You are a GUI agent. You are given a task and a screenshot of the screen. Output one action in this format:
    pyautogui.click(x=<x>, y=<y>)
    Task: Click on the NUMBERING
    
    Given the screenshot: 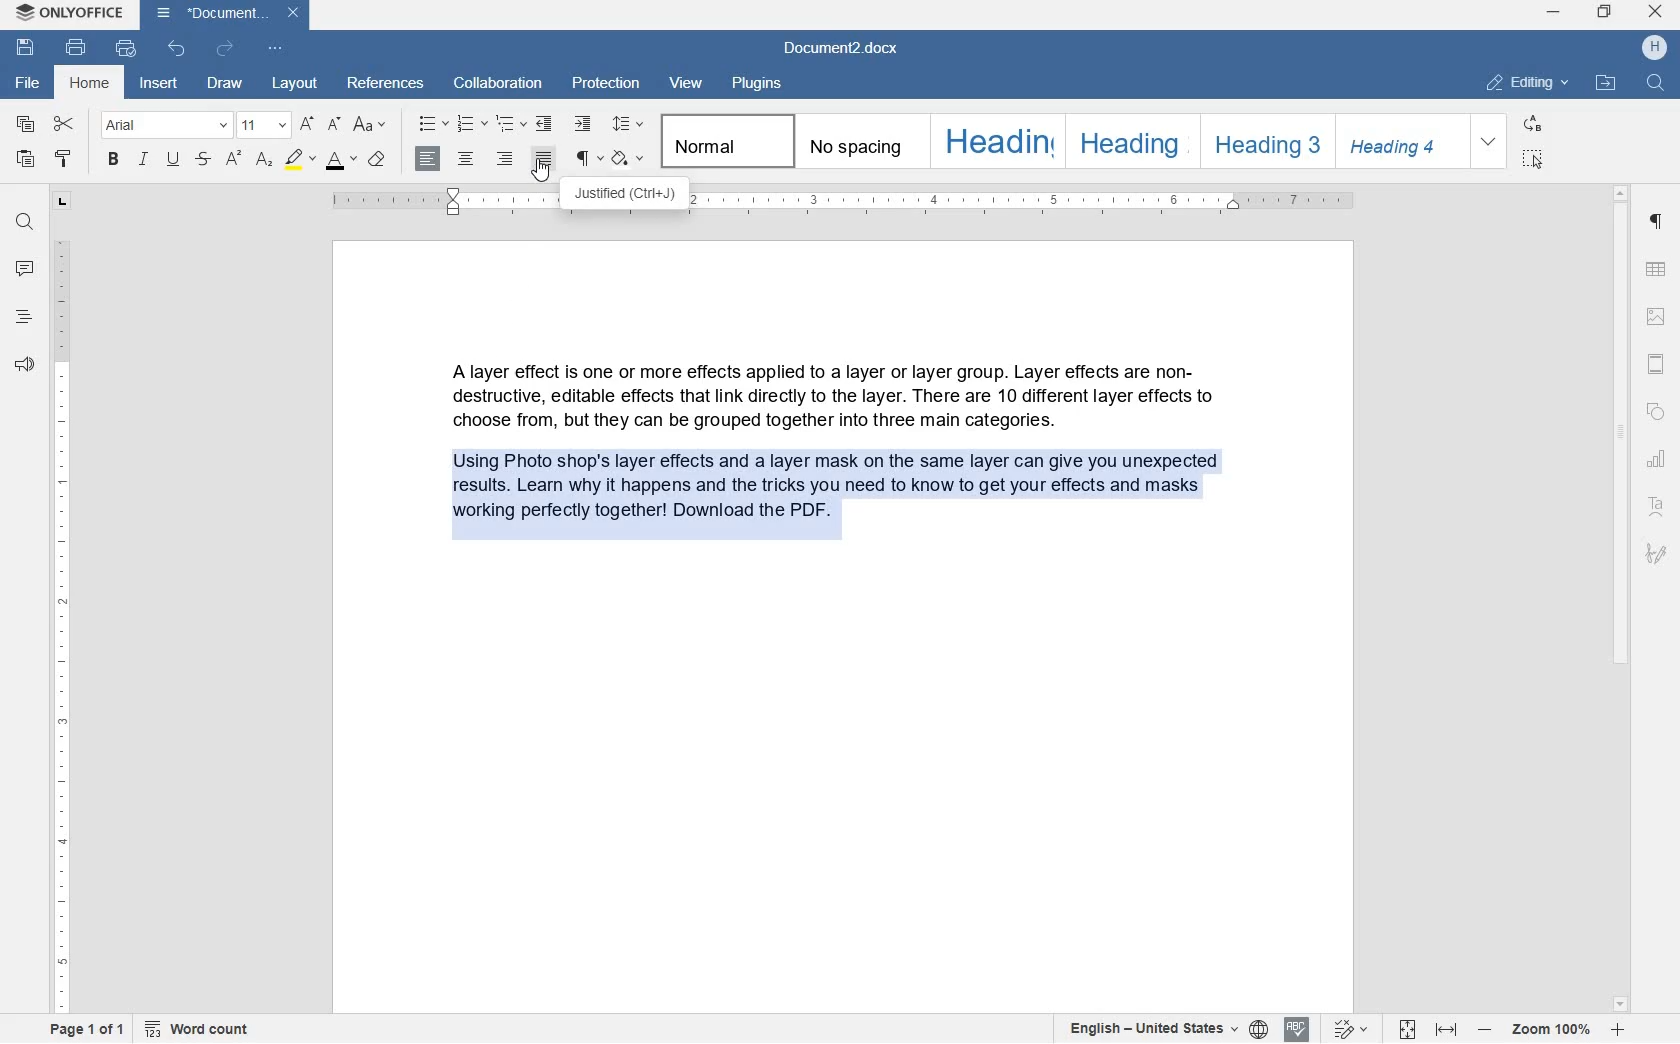 What is the action you would take?
    pyautogui.click(x=473, y=123)
    